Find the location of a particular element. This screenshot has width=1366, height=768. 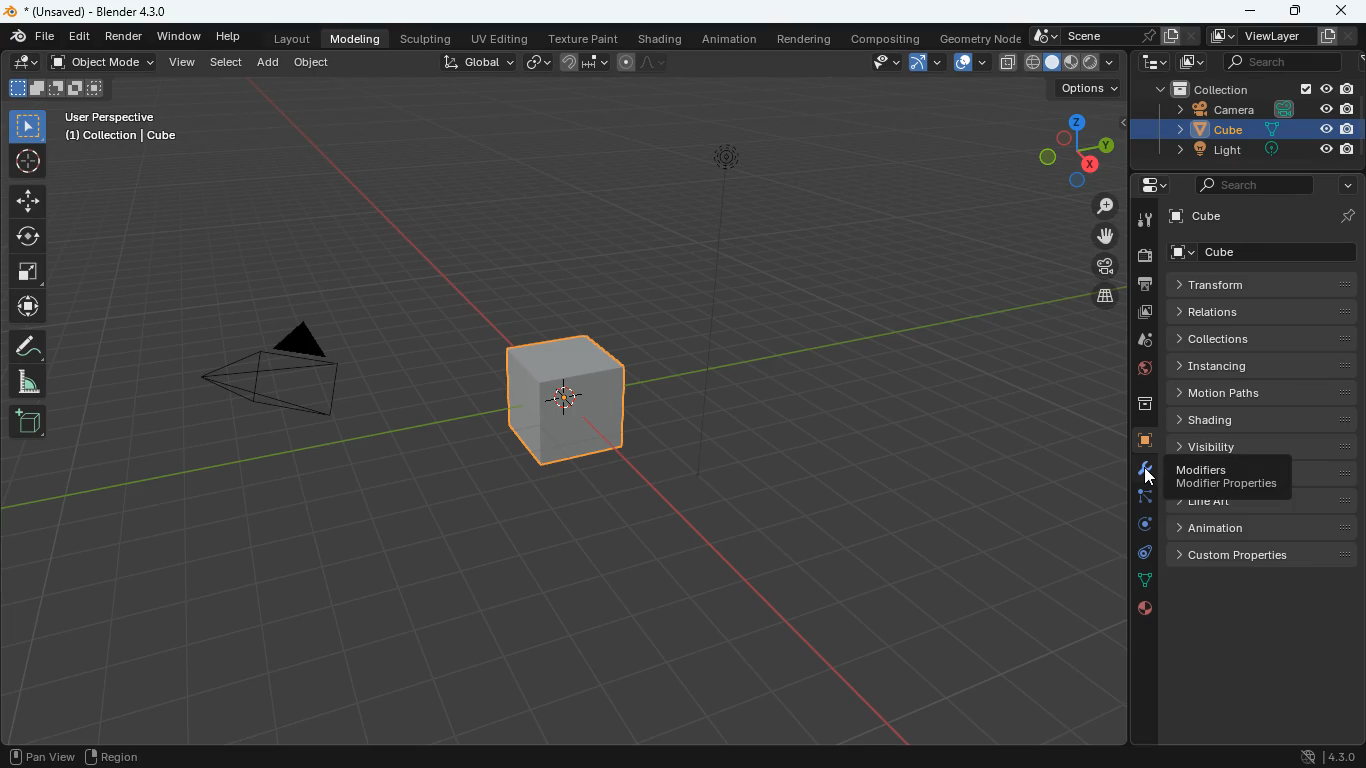

add is located at coordinates (27, 422).